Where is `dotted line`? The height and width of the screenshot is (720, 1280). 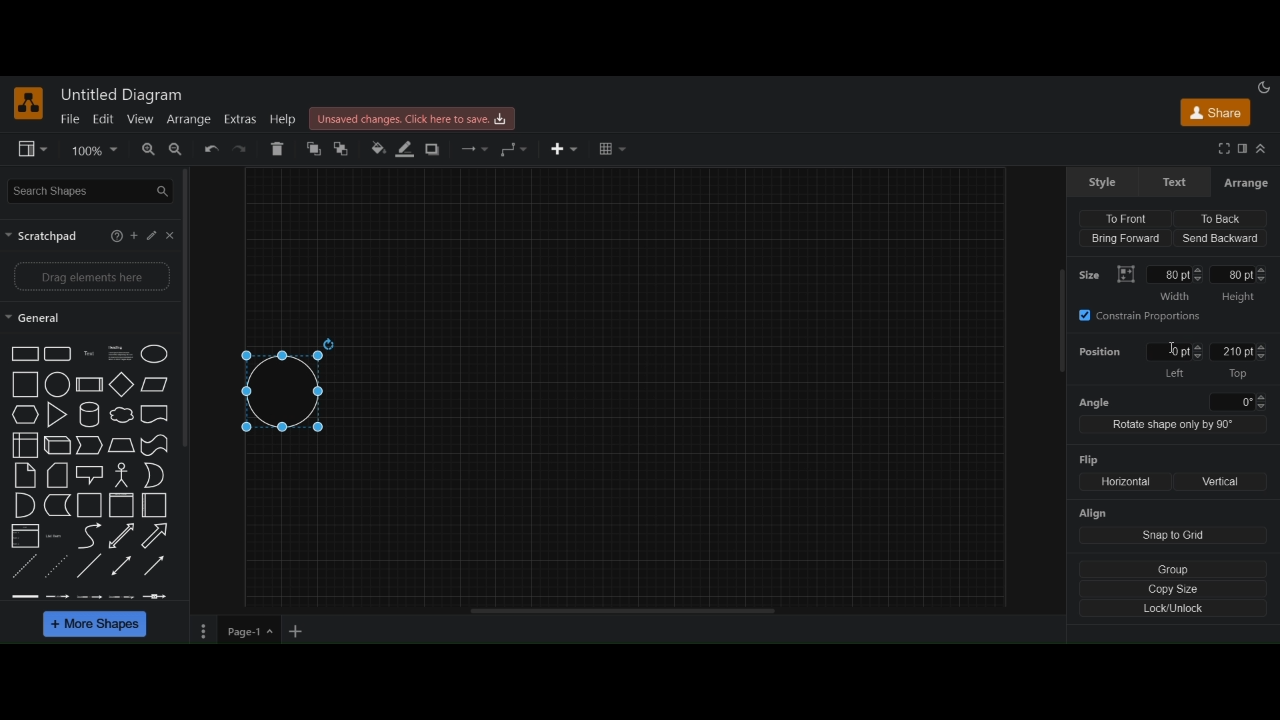 dotted line is located at coordinates (25, 568).